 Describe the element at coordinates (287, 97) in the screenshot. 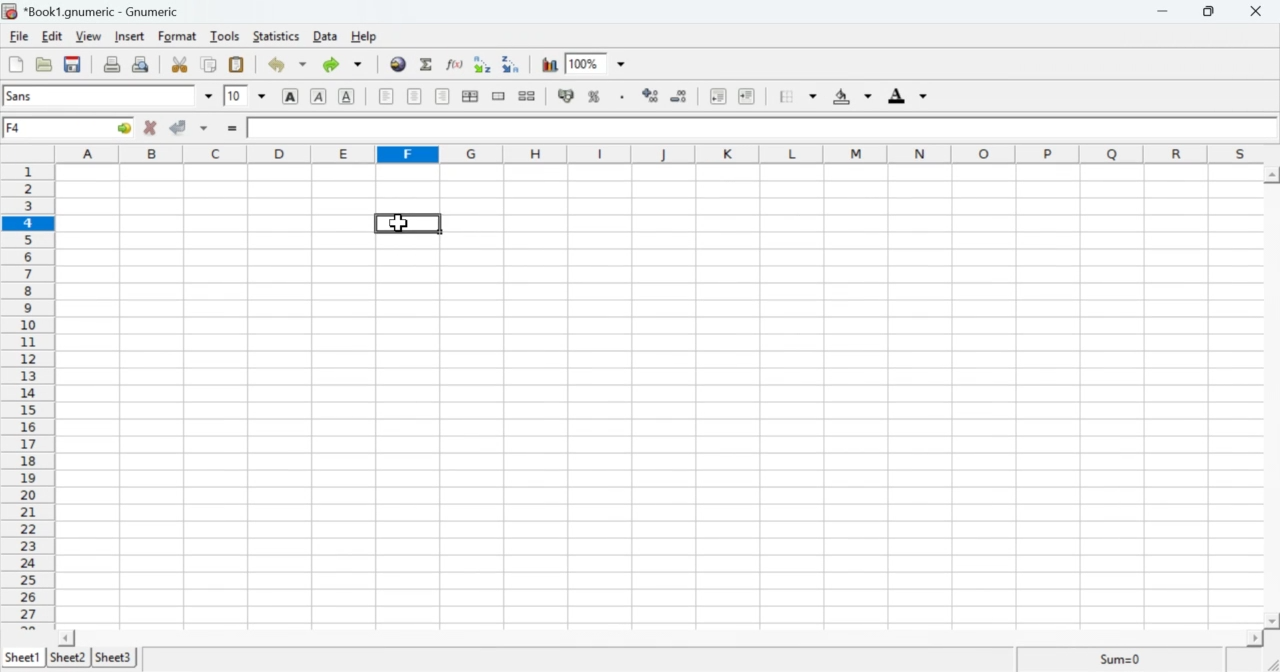

I see `Bold` at that location.